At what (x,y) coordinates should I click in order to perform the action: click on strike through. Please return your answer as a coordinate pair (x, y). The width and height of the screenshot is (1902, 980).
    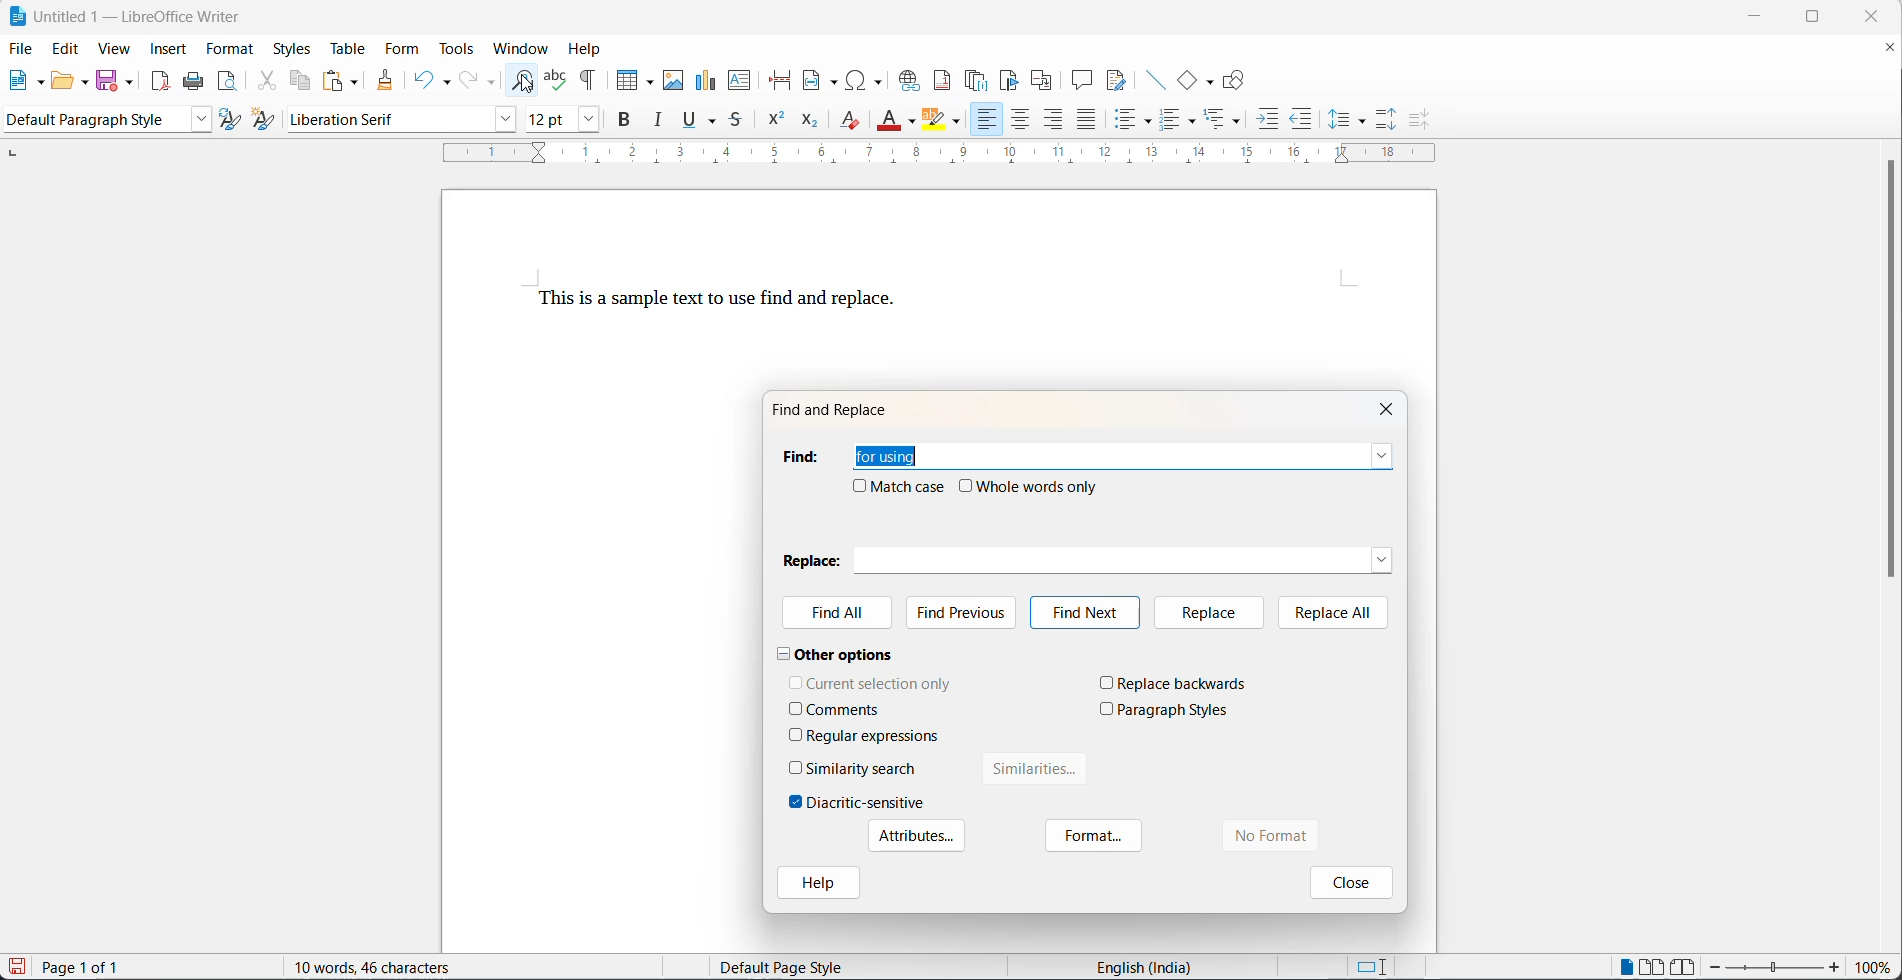
    Looking at the image, I should click on (739, 122).